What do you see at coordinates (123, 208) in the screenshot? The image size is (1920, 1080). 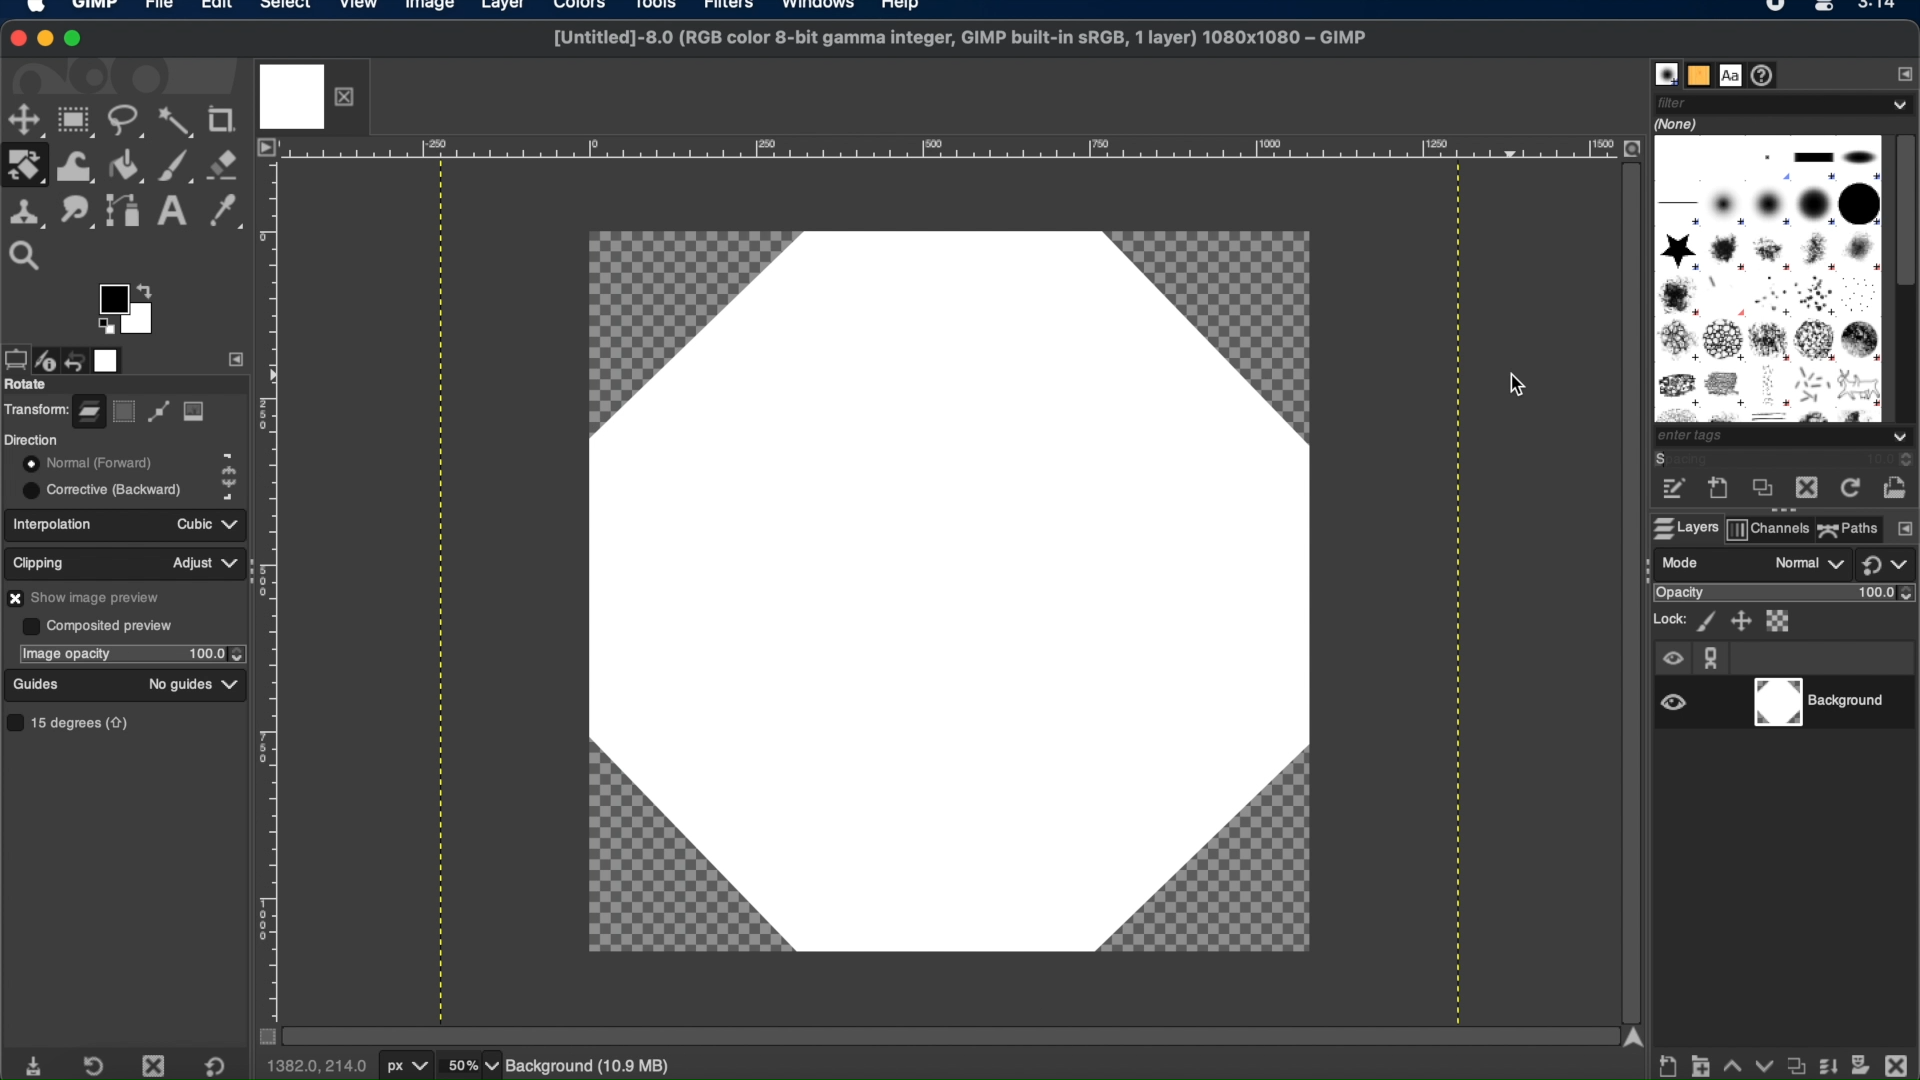 I see `paths tool` at bounding box center [123, 208].